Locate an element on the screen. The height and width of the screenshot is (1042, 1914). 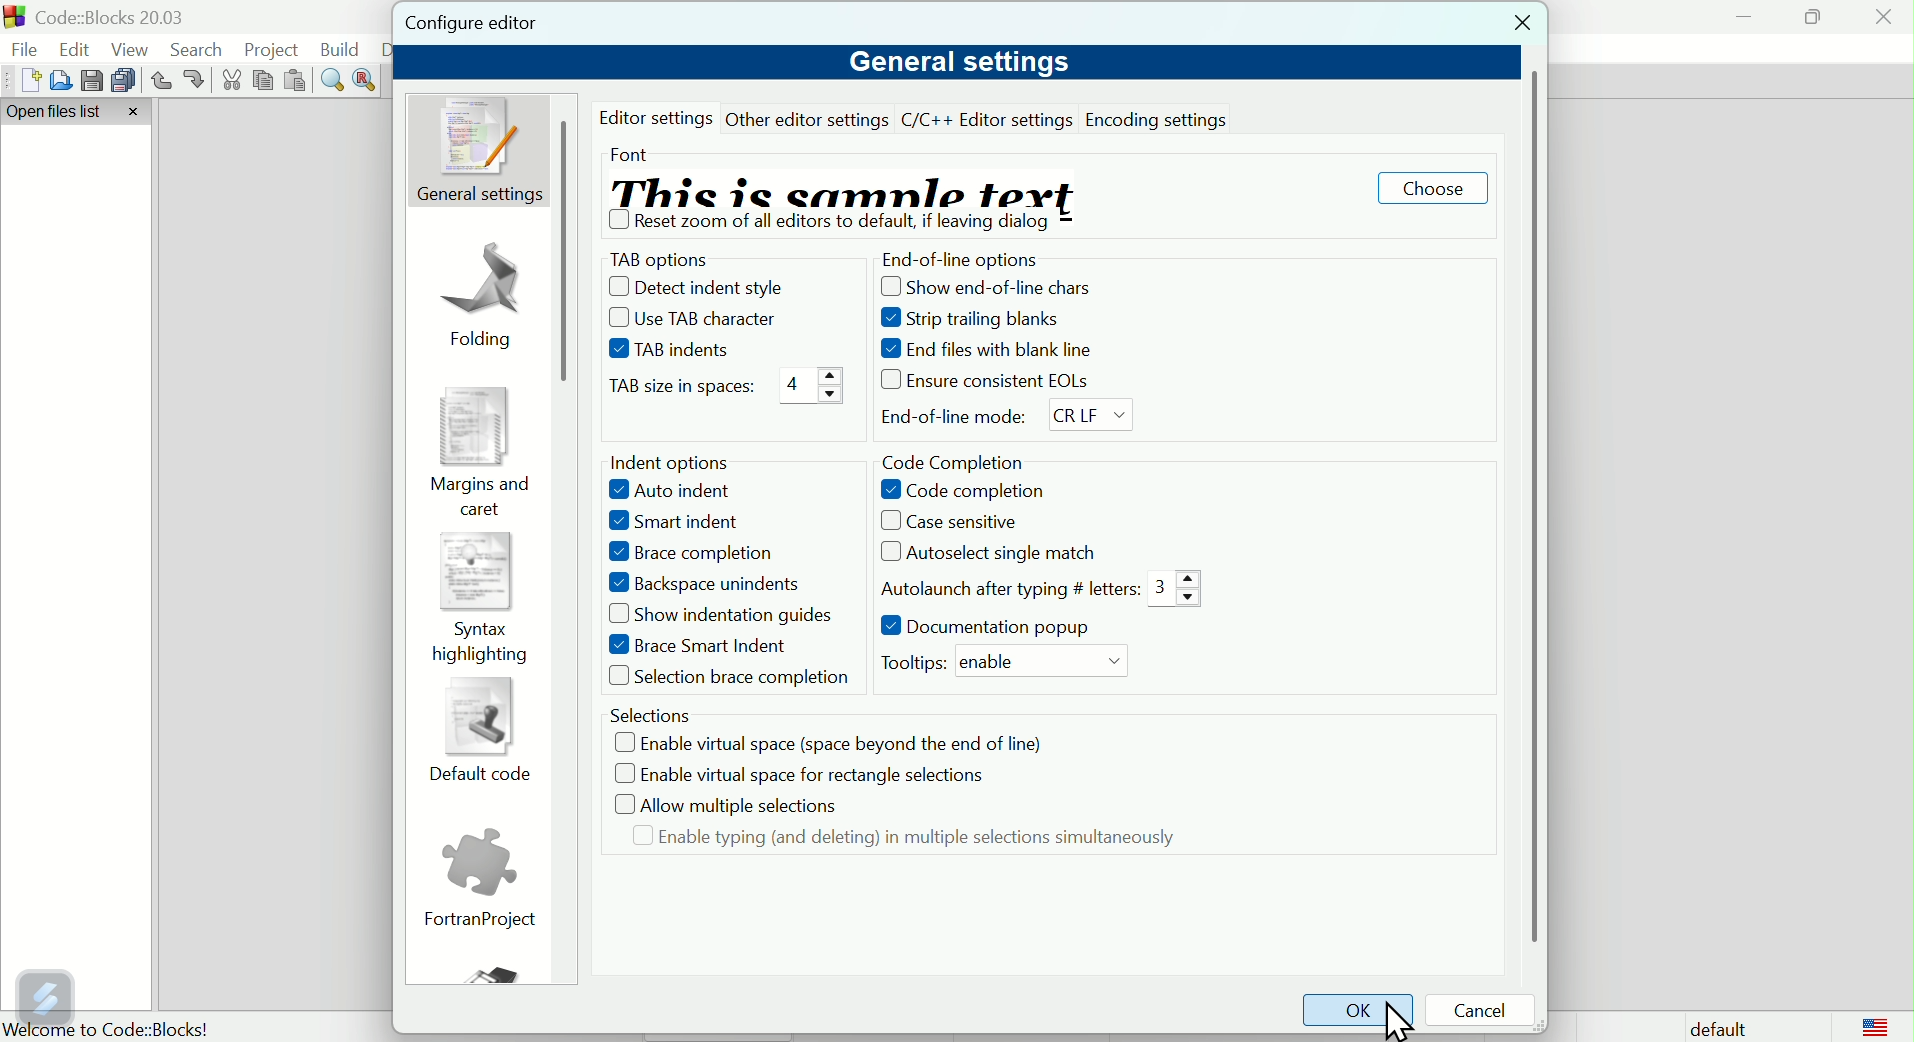
Enable virtual space space beyond the end of line is located at coordinates (834, 742).